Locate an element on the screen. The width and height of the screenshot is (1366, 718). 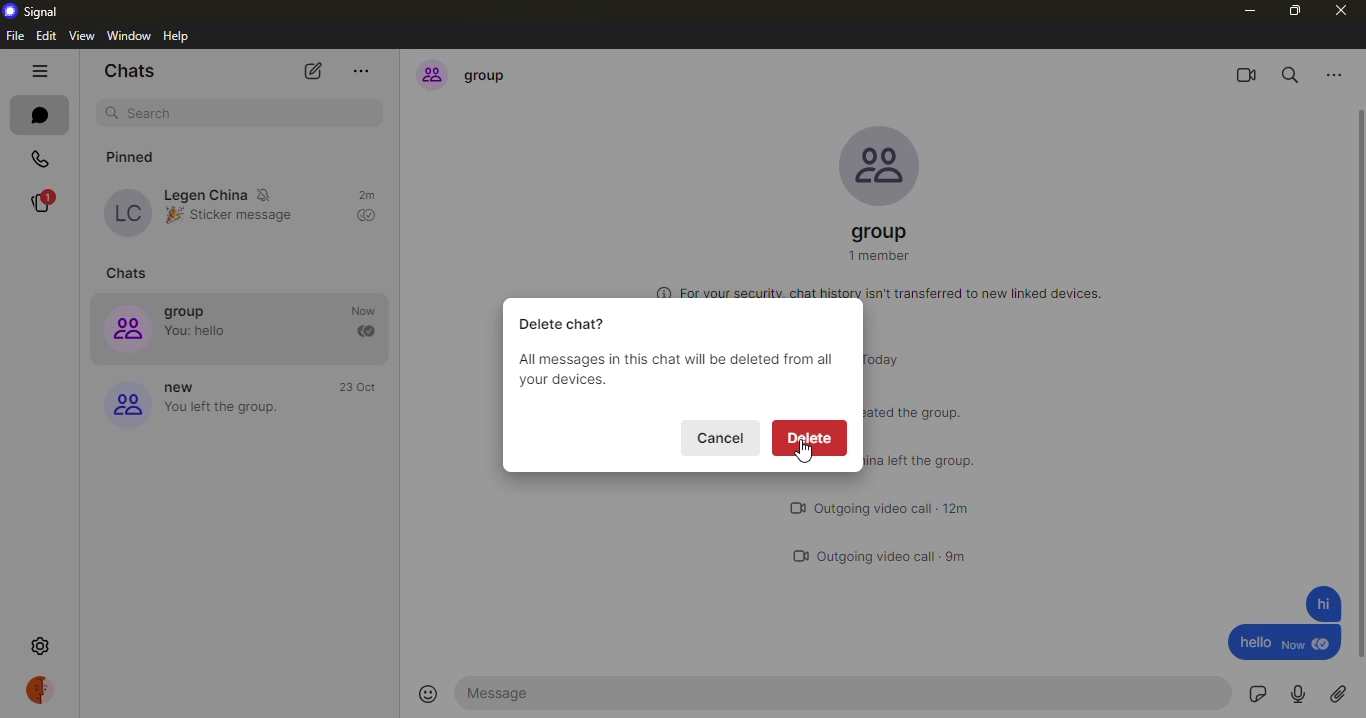
sticker is located at coordinates (1253, 697).